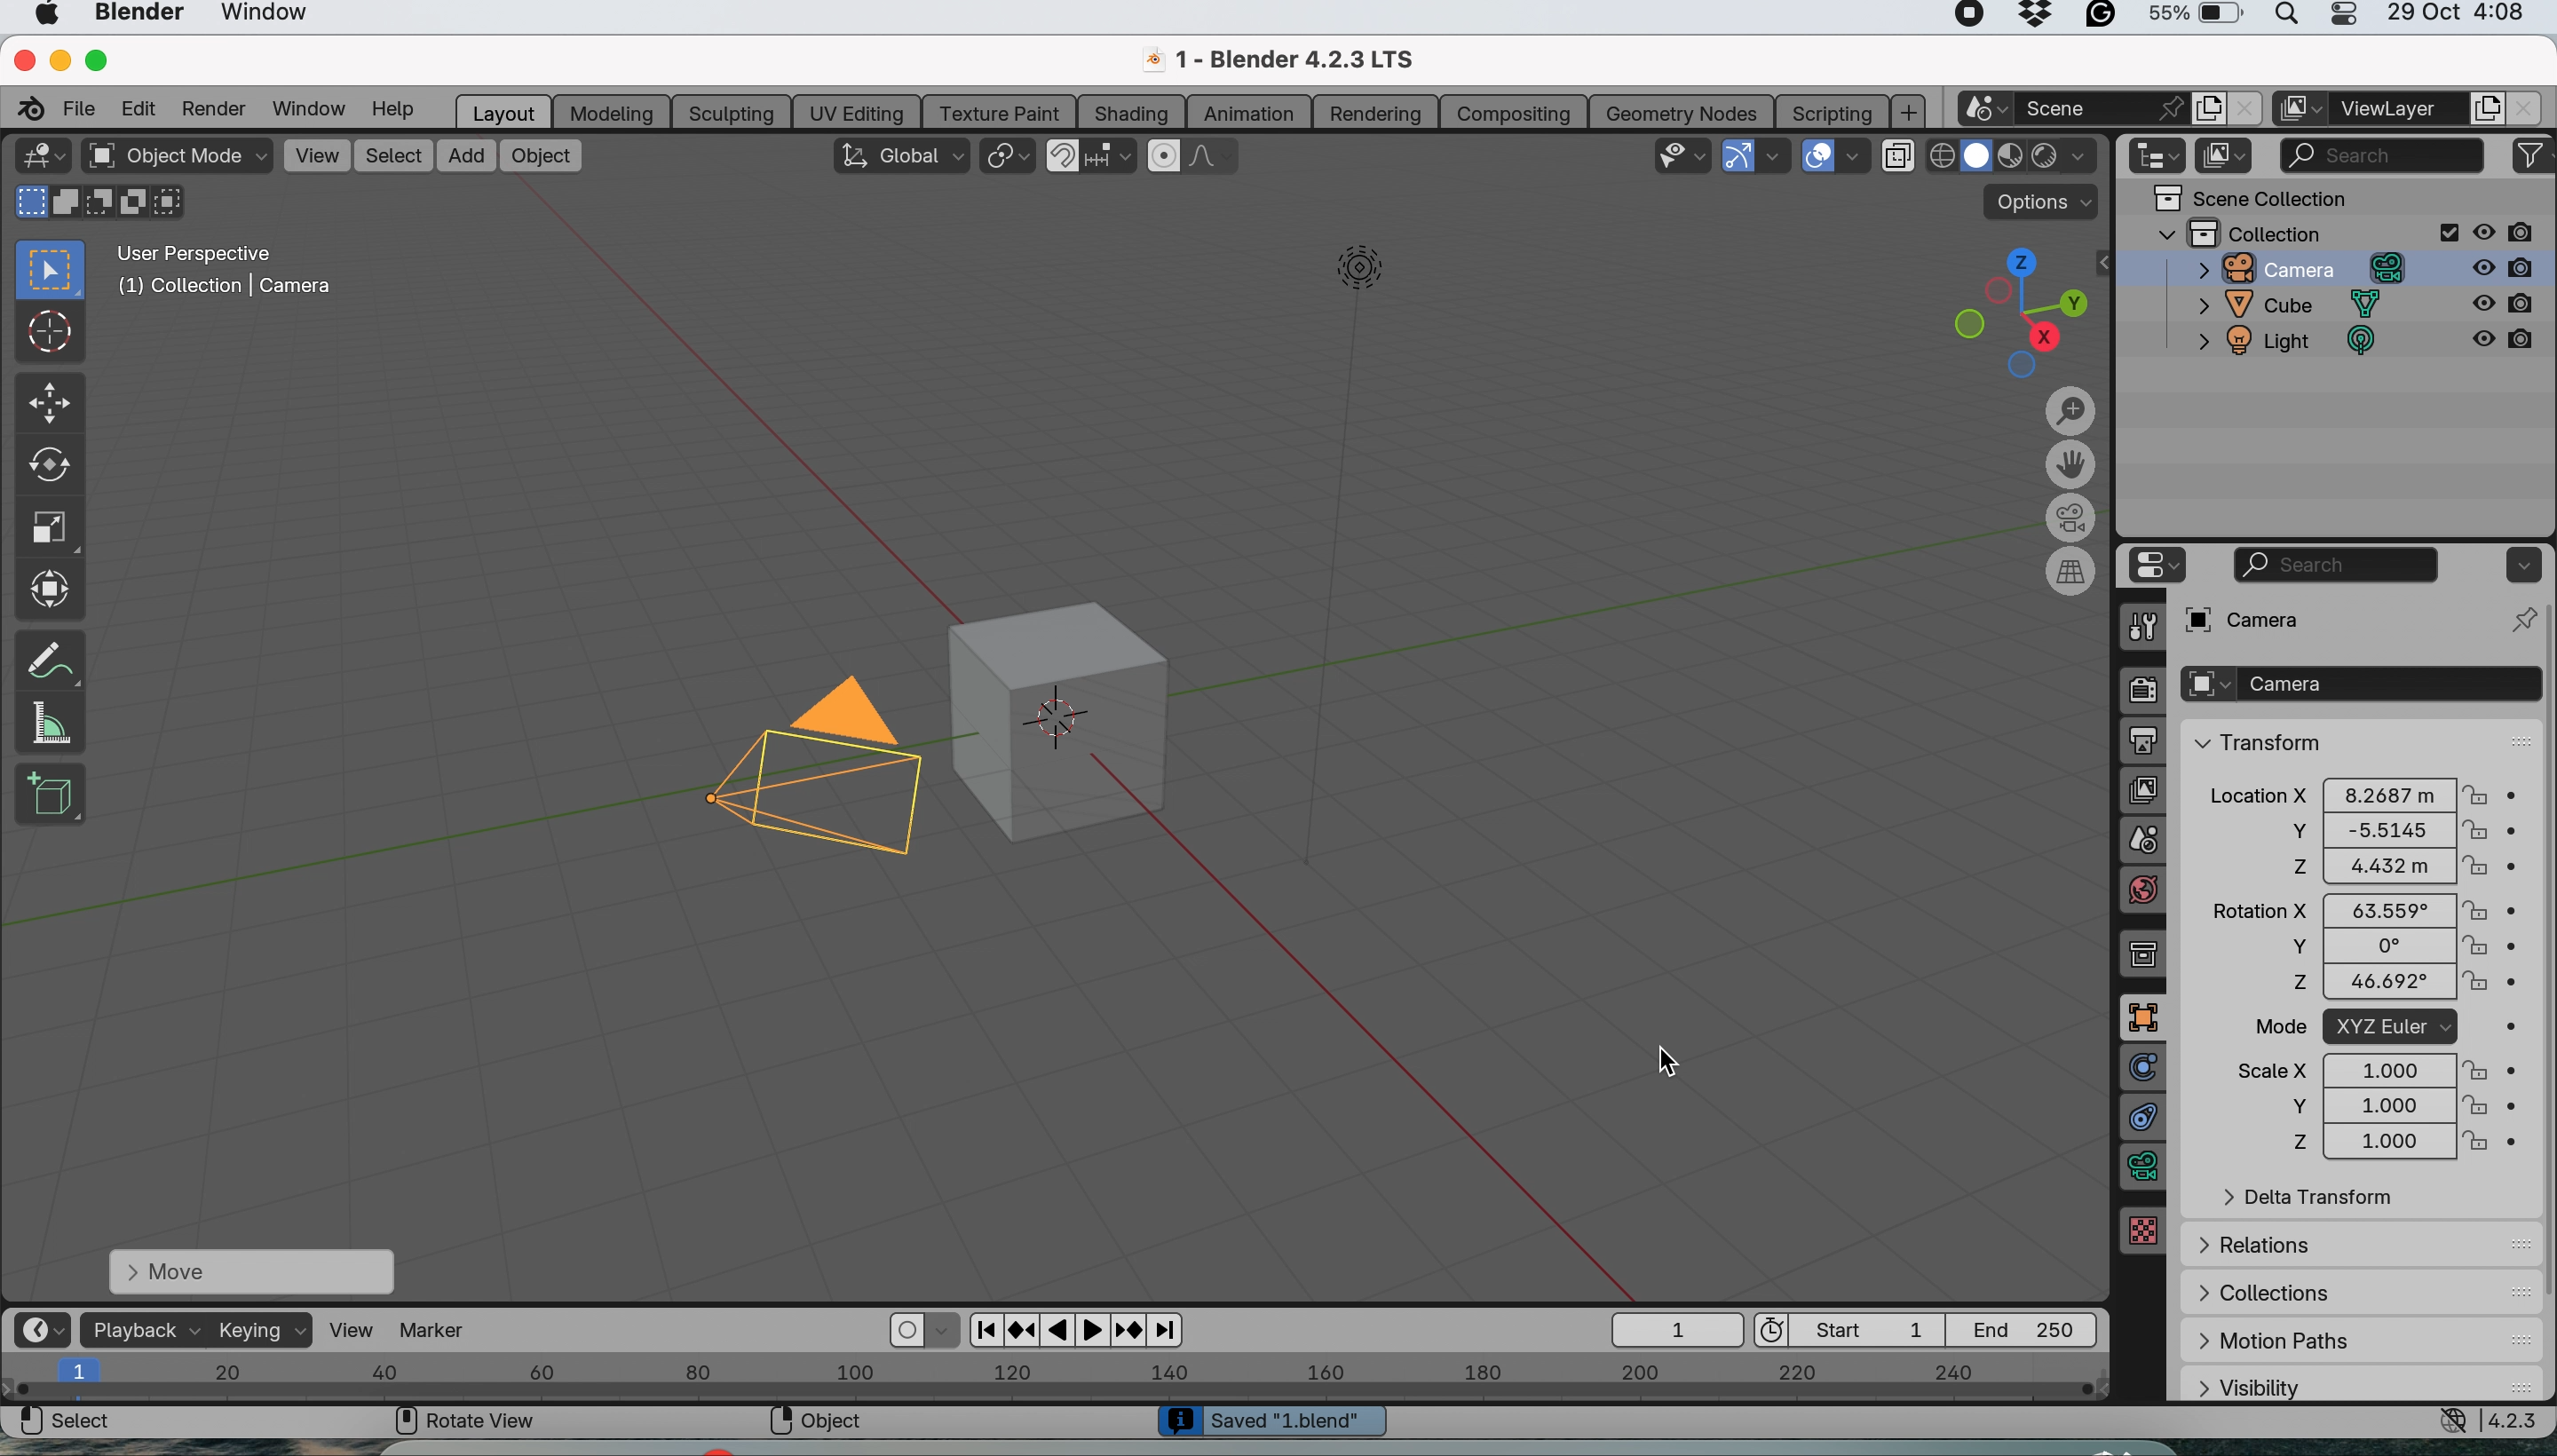  I want to click on visibility, so click(2296, 1385).